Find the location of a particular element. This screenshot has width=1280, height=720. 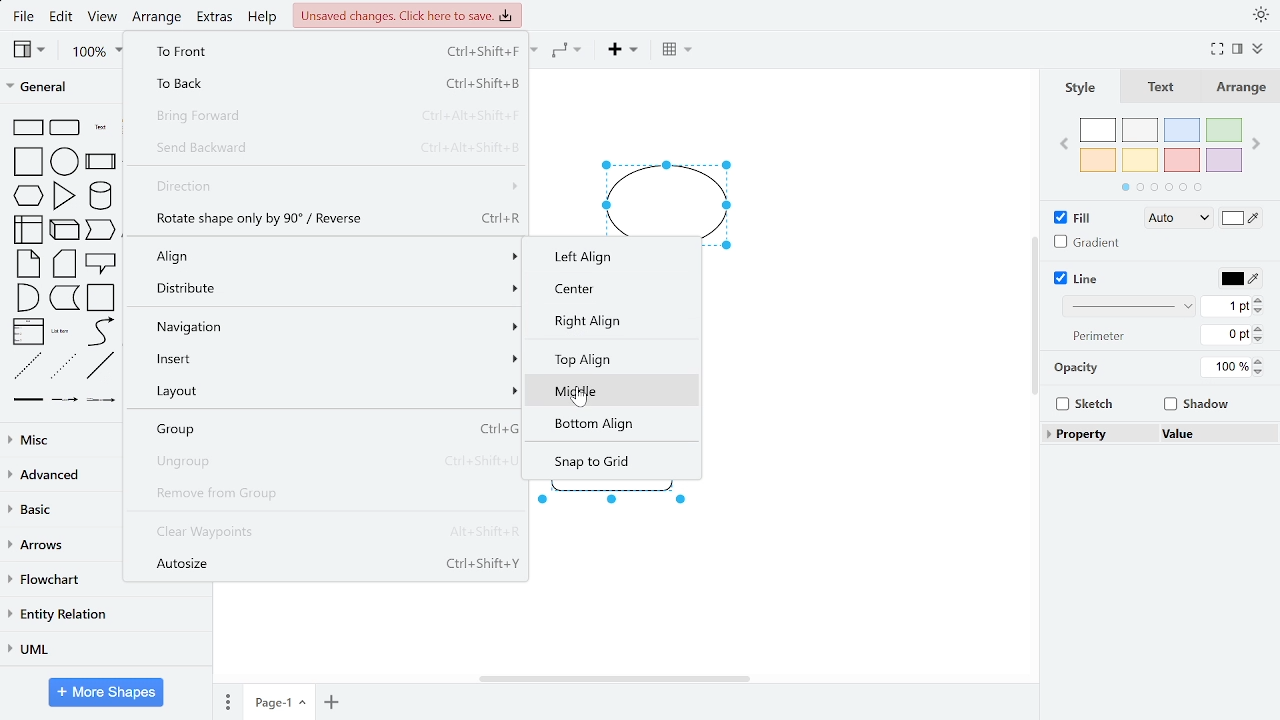

increase opacity is located at coordinates (1259, 360).